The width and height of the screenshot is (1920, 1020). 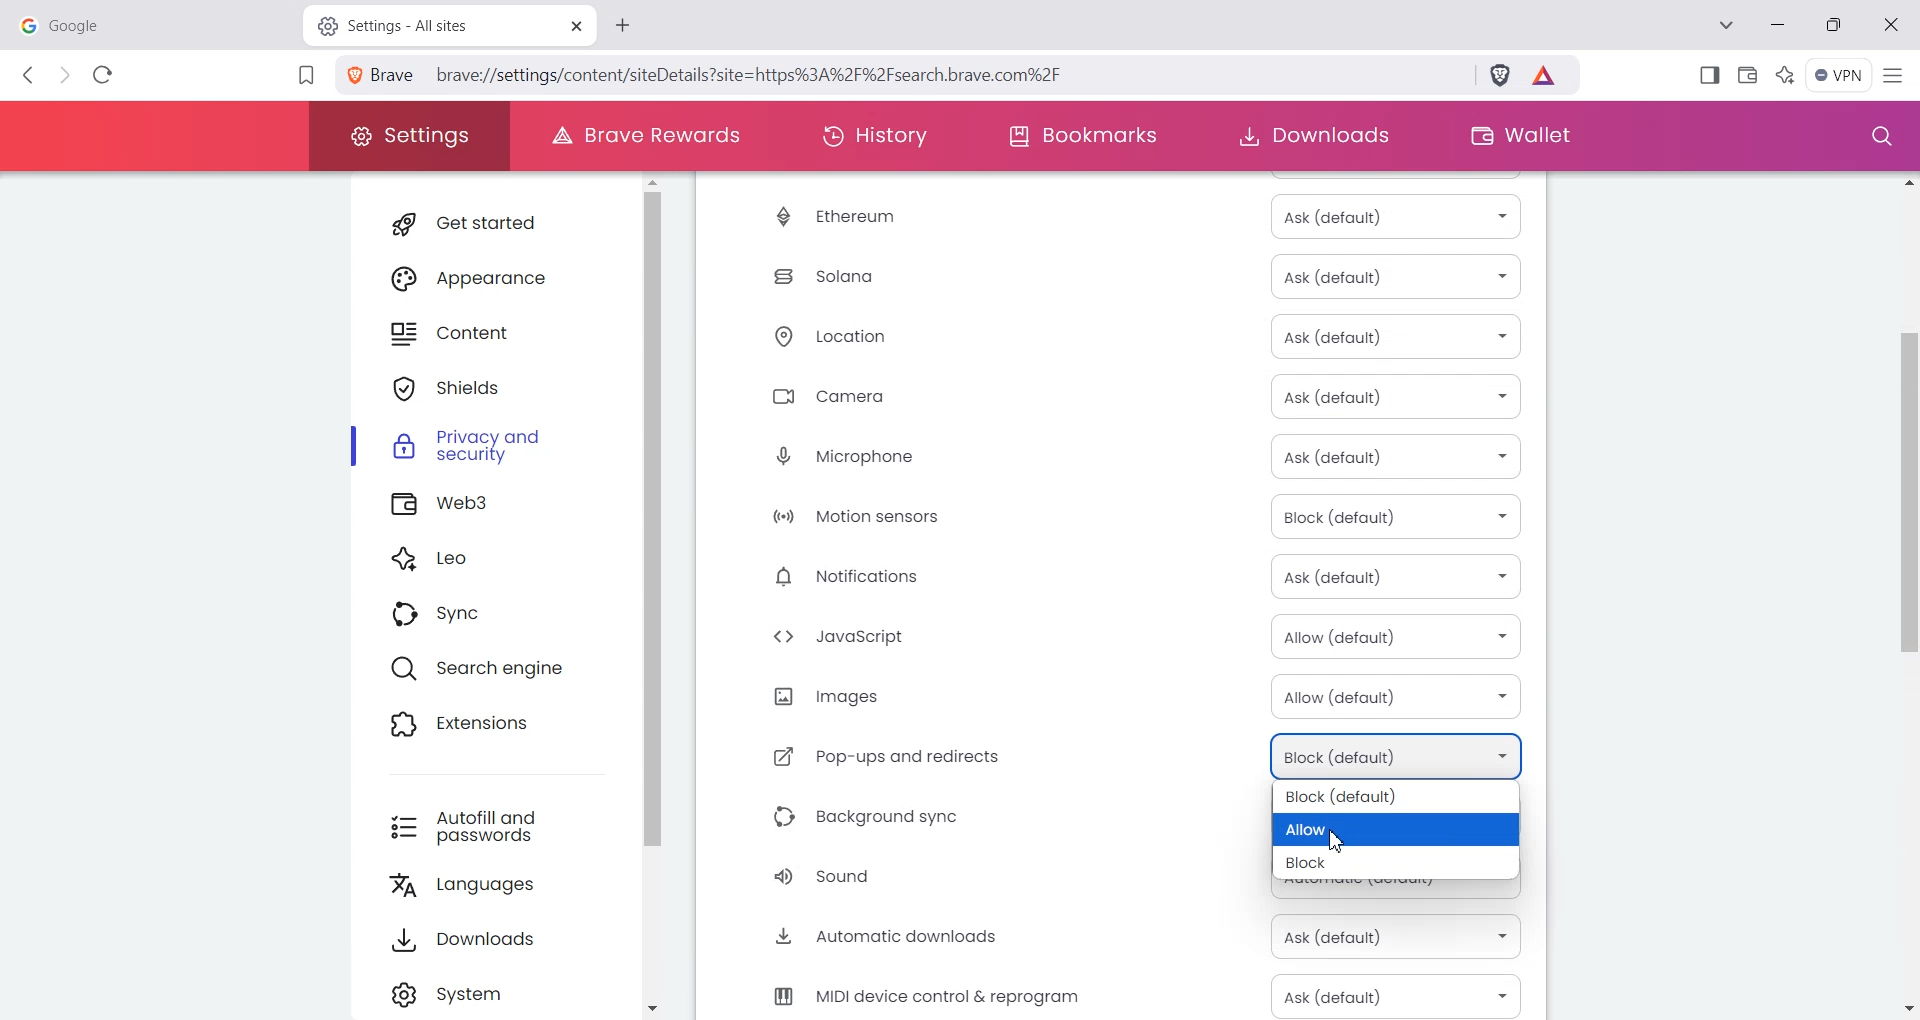 What do you see at coordinates (30, 75) in the screenshot?
I see `Back` at bounding box center [30, 75].